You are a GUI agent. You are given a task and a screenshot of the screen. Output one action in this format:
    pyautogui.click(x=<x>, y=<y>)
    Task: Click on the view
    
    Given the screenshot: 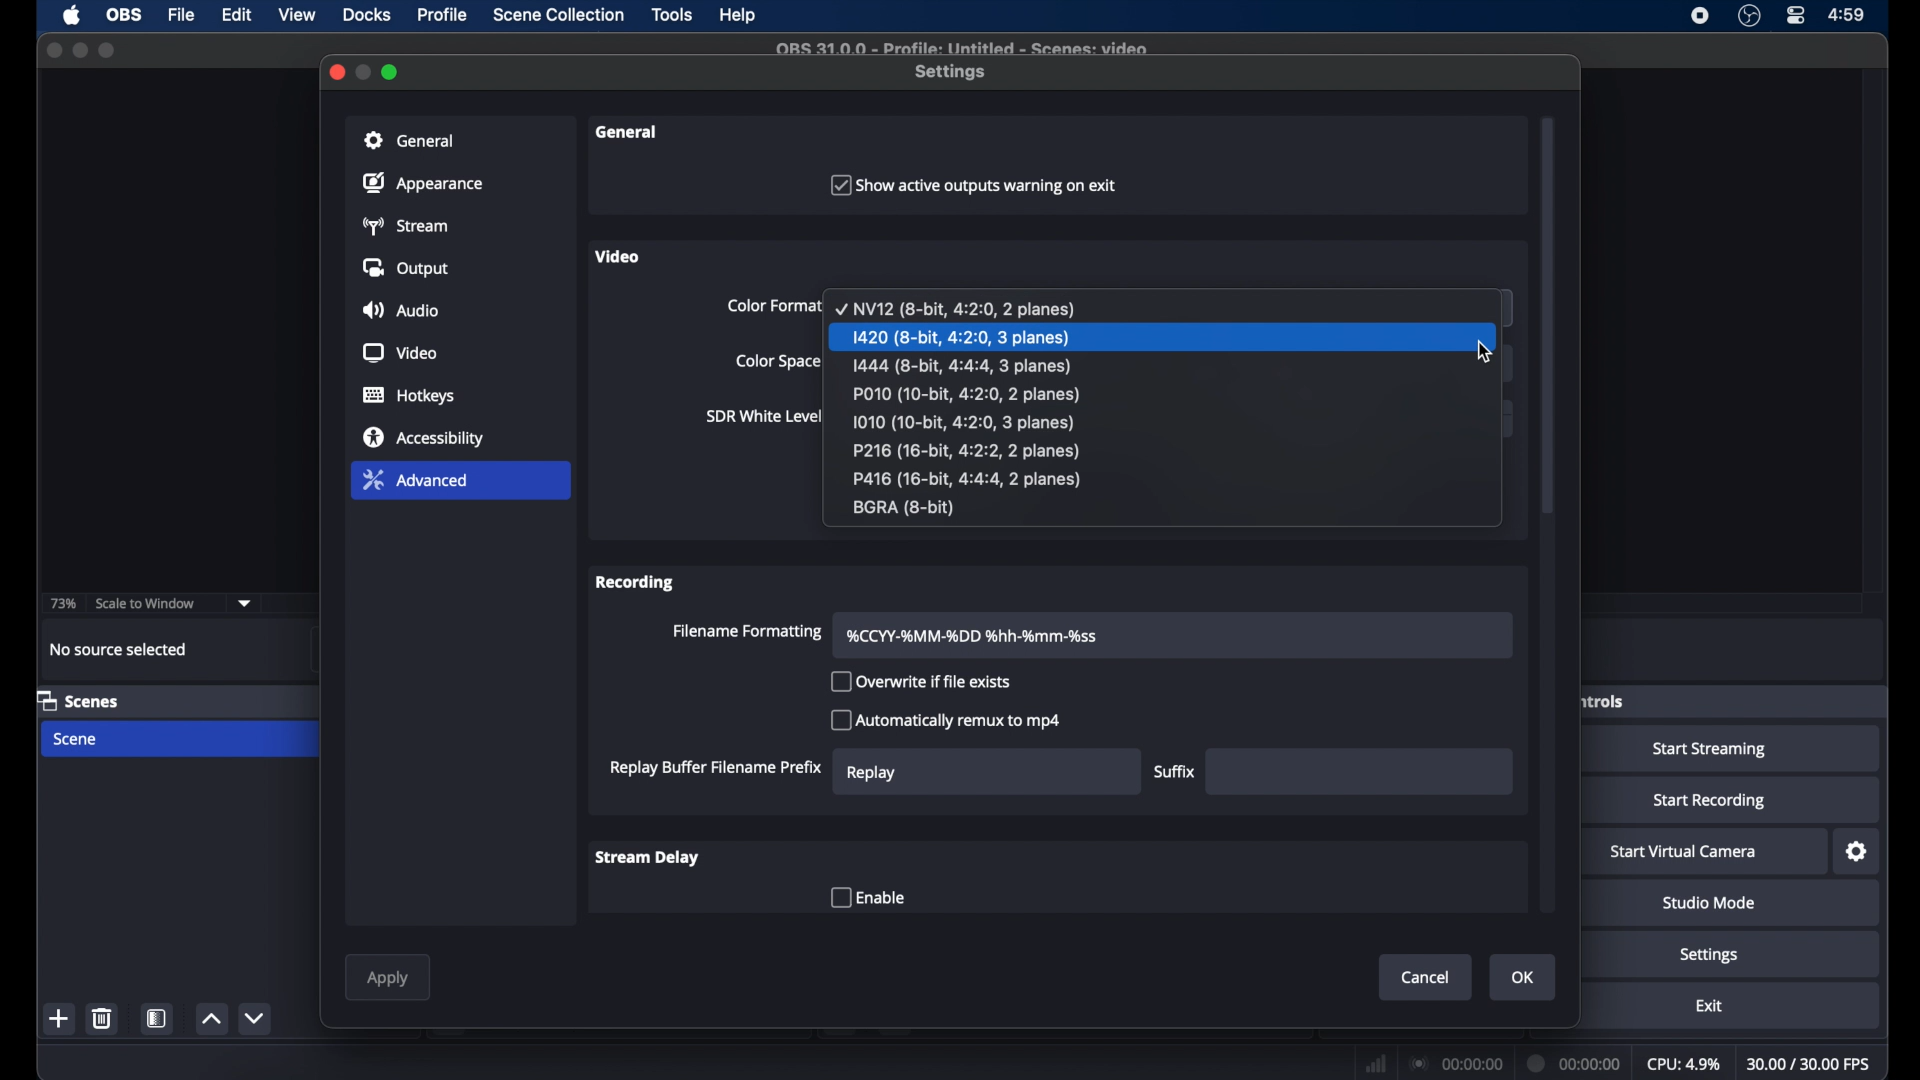 What is the action you would take?
    pyautogui.click(x=298, y=15)
    